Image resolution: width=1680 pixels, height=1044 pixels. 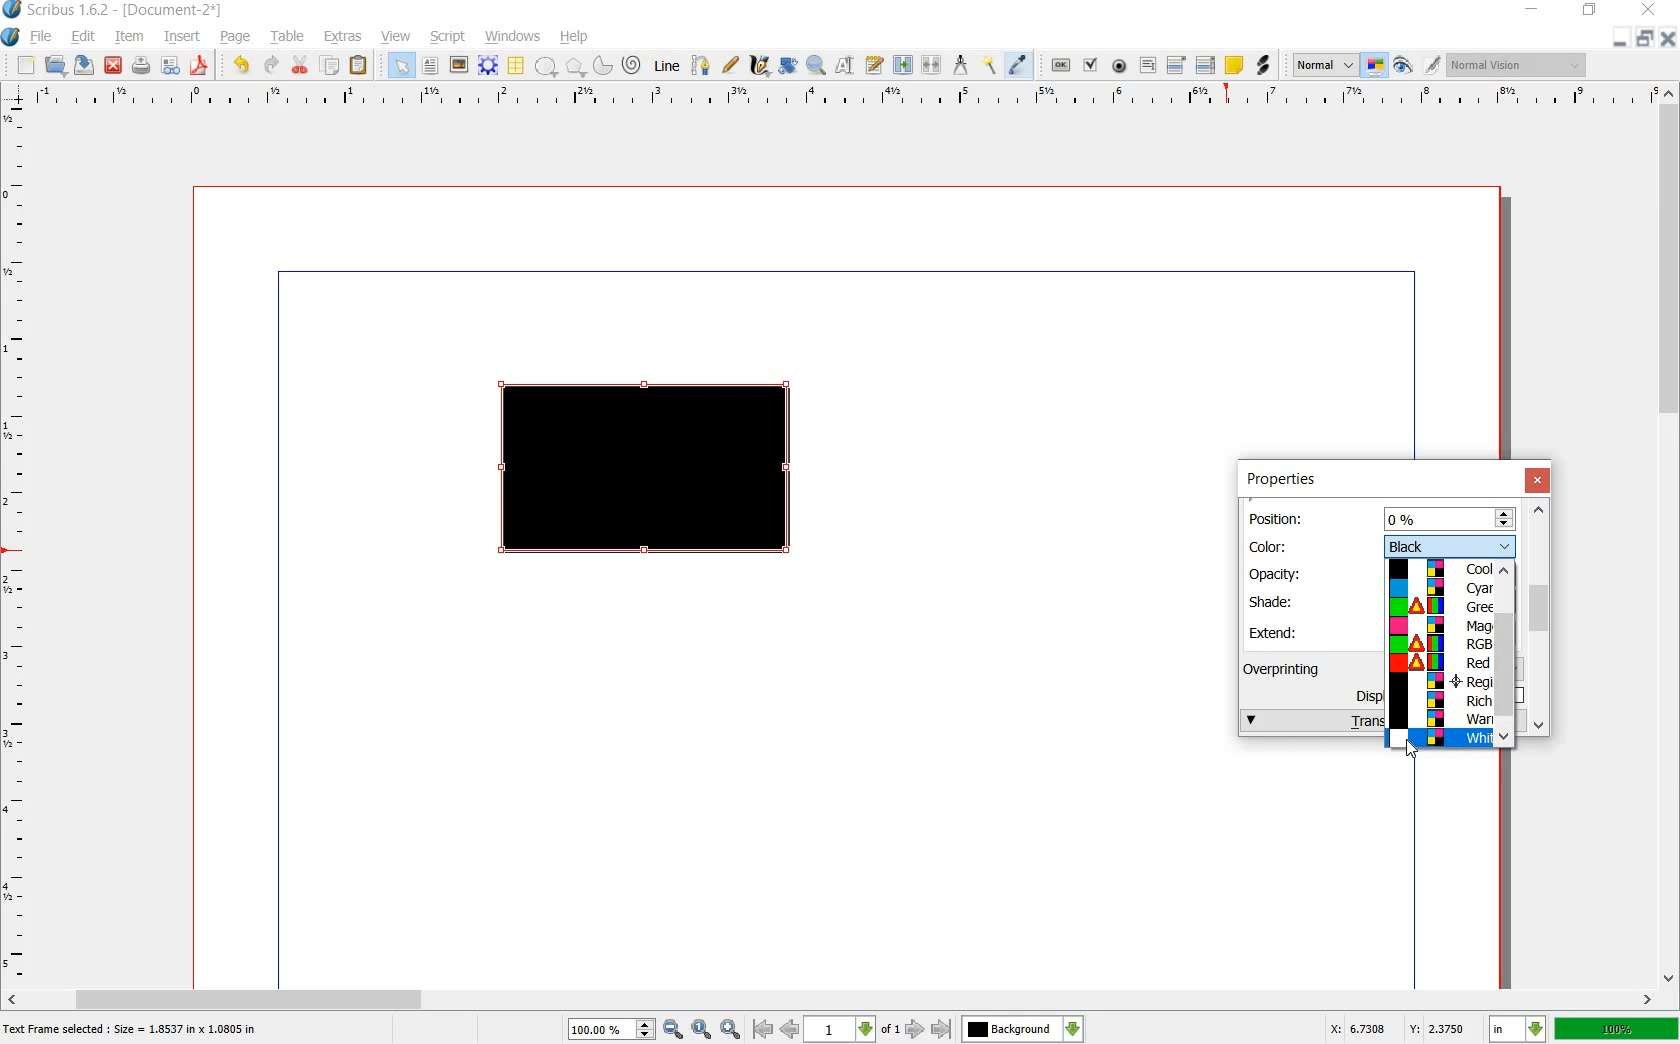 What do you see at coordinates (1617, 1028) in the screenshot?
I see `100%` at bounding box center [1617, 1028].